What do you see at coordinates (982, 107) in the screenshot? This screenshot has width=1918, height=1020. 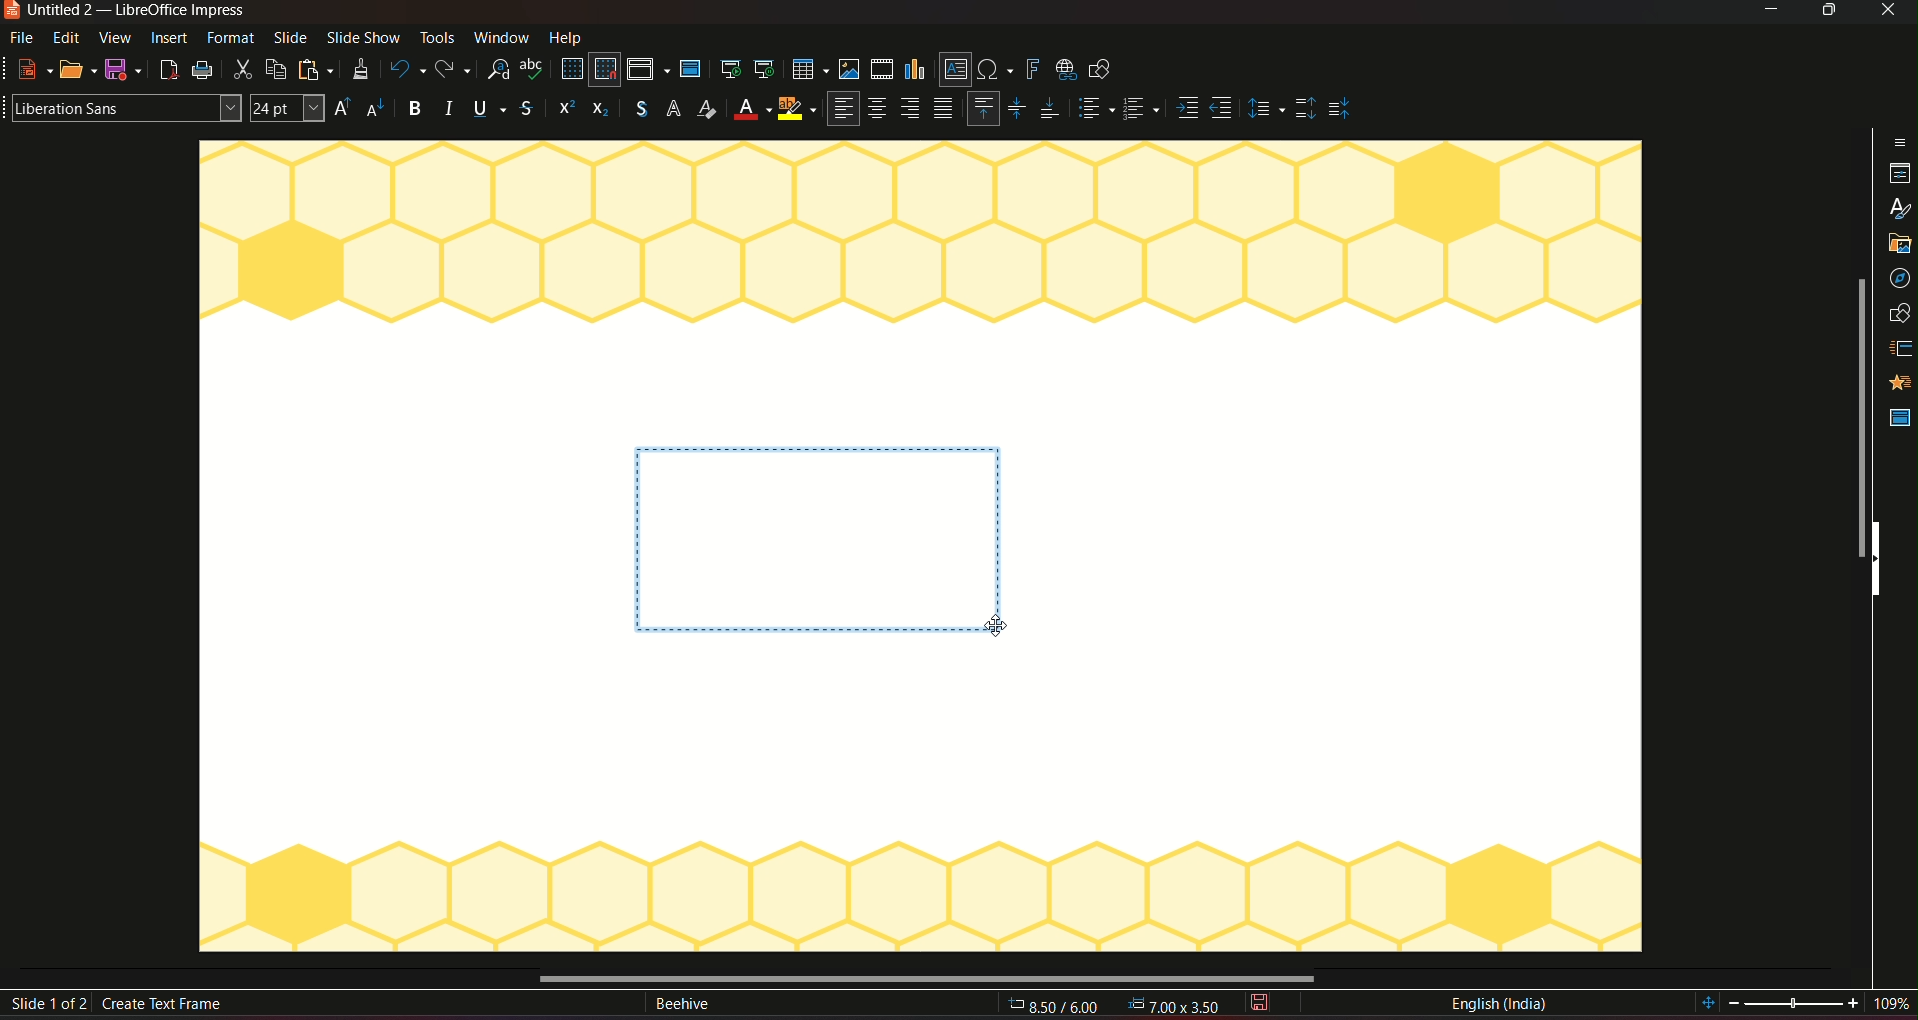 I see `Align top` at bounding box center [982, 107].